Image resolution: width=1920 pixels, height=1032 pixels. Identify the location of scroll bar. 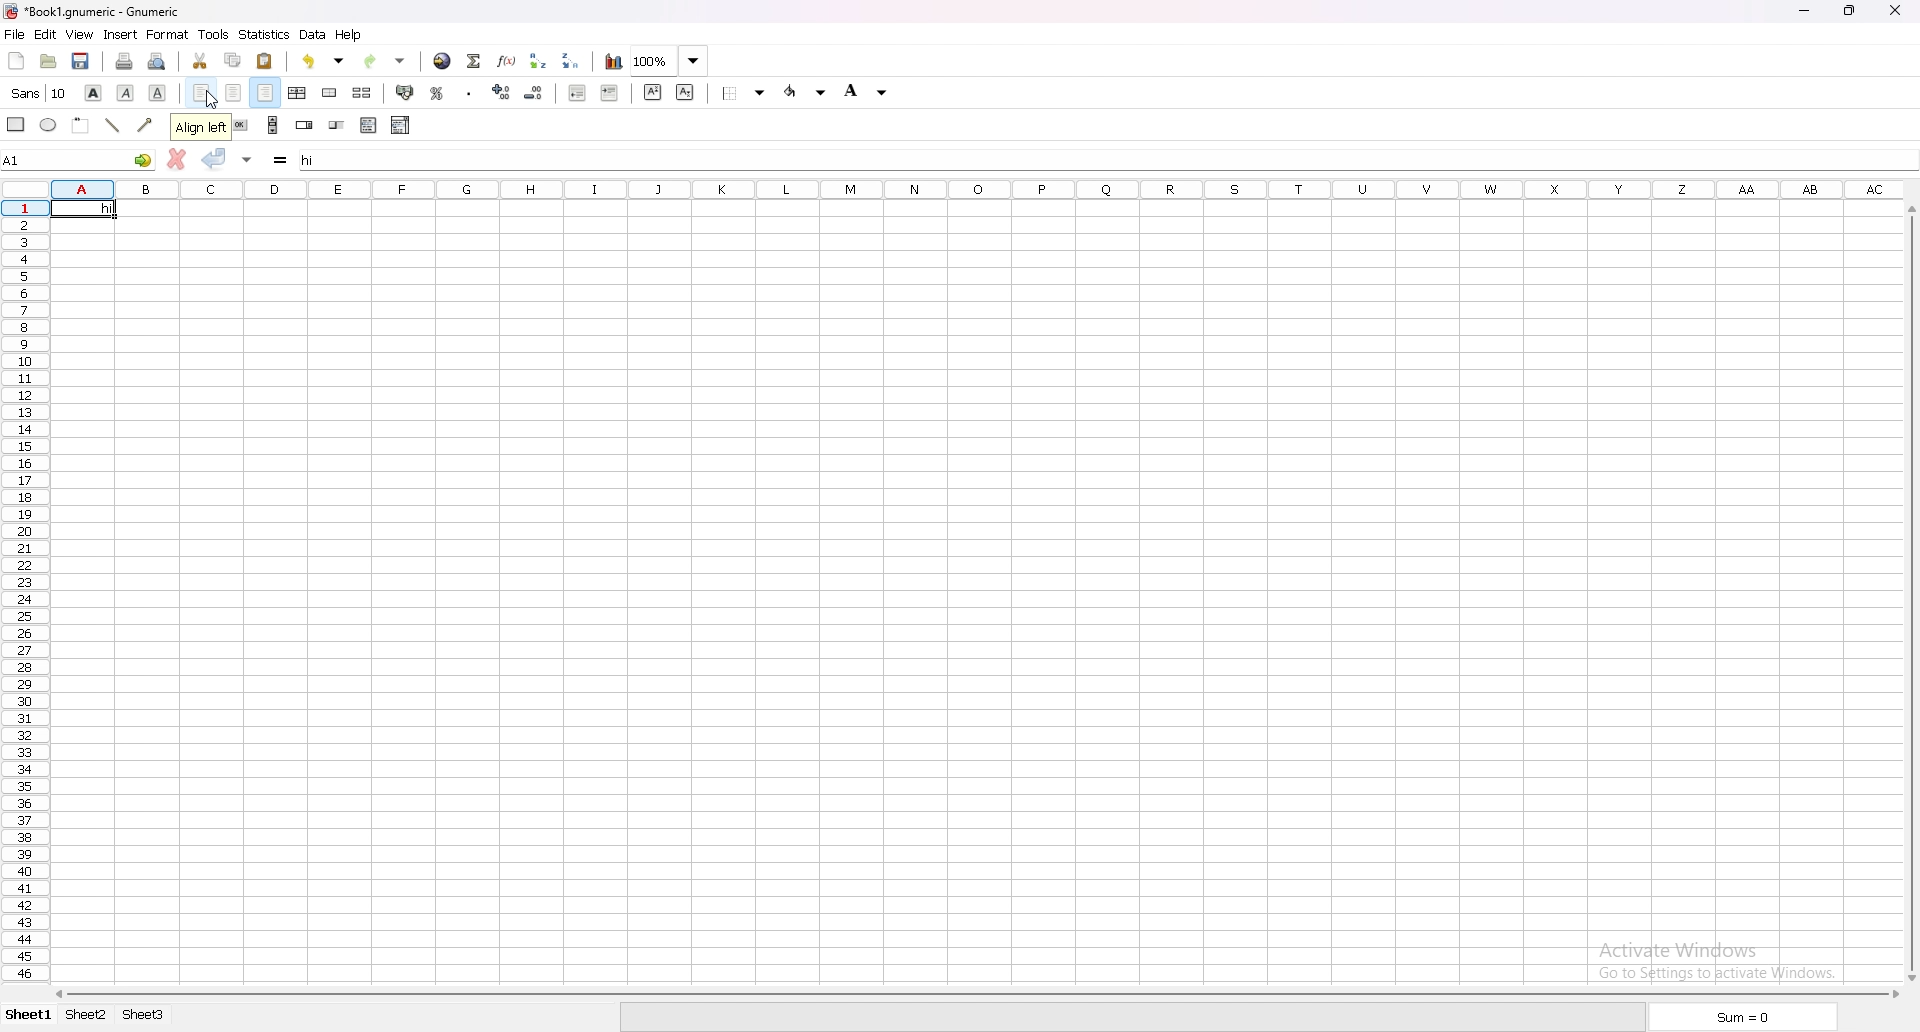
(1905, 593).